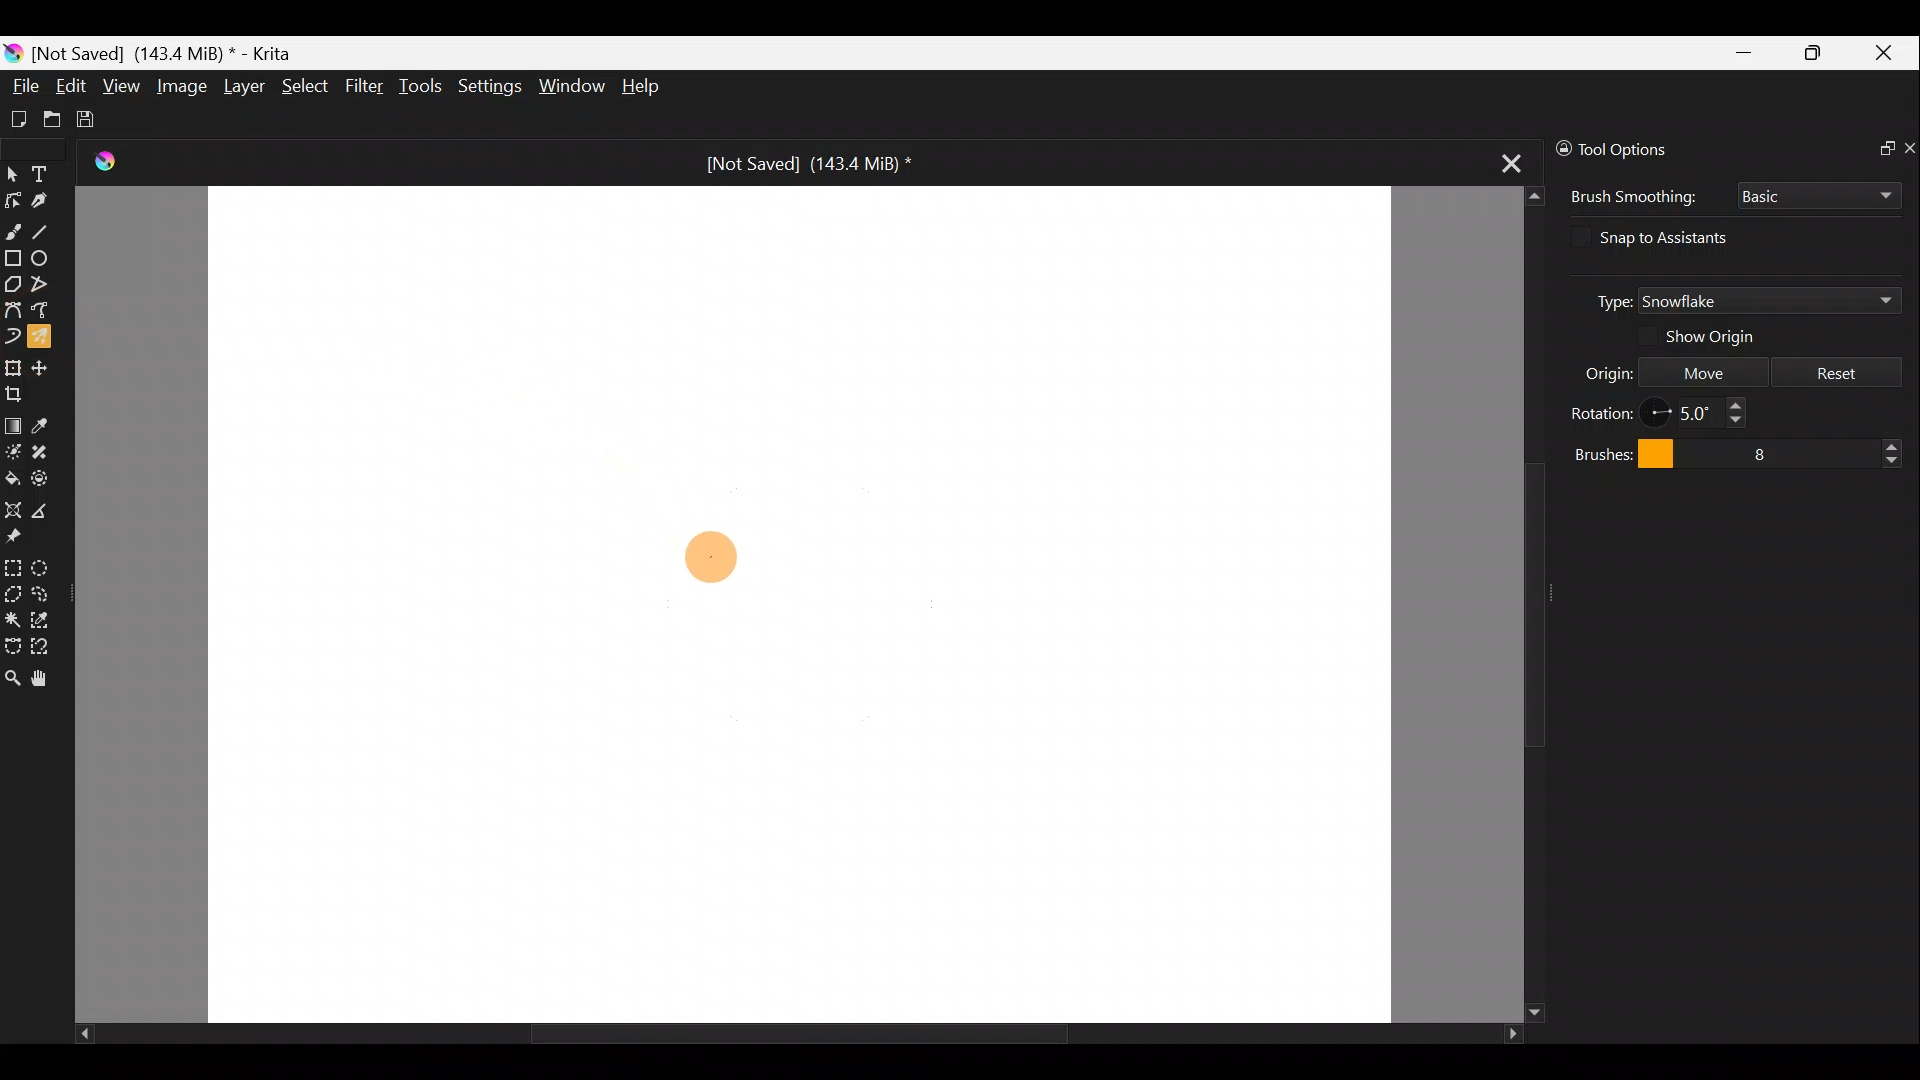  Describe the element at coordinates (42, 451) in the screenshot. I see `Smart patch tool` at that location.